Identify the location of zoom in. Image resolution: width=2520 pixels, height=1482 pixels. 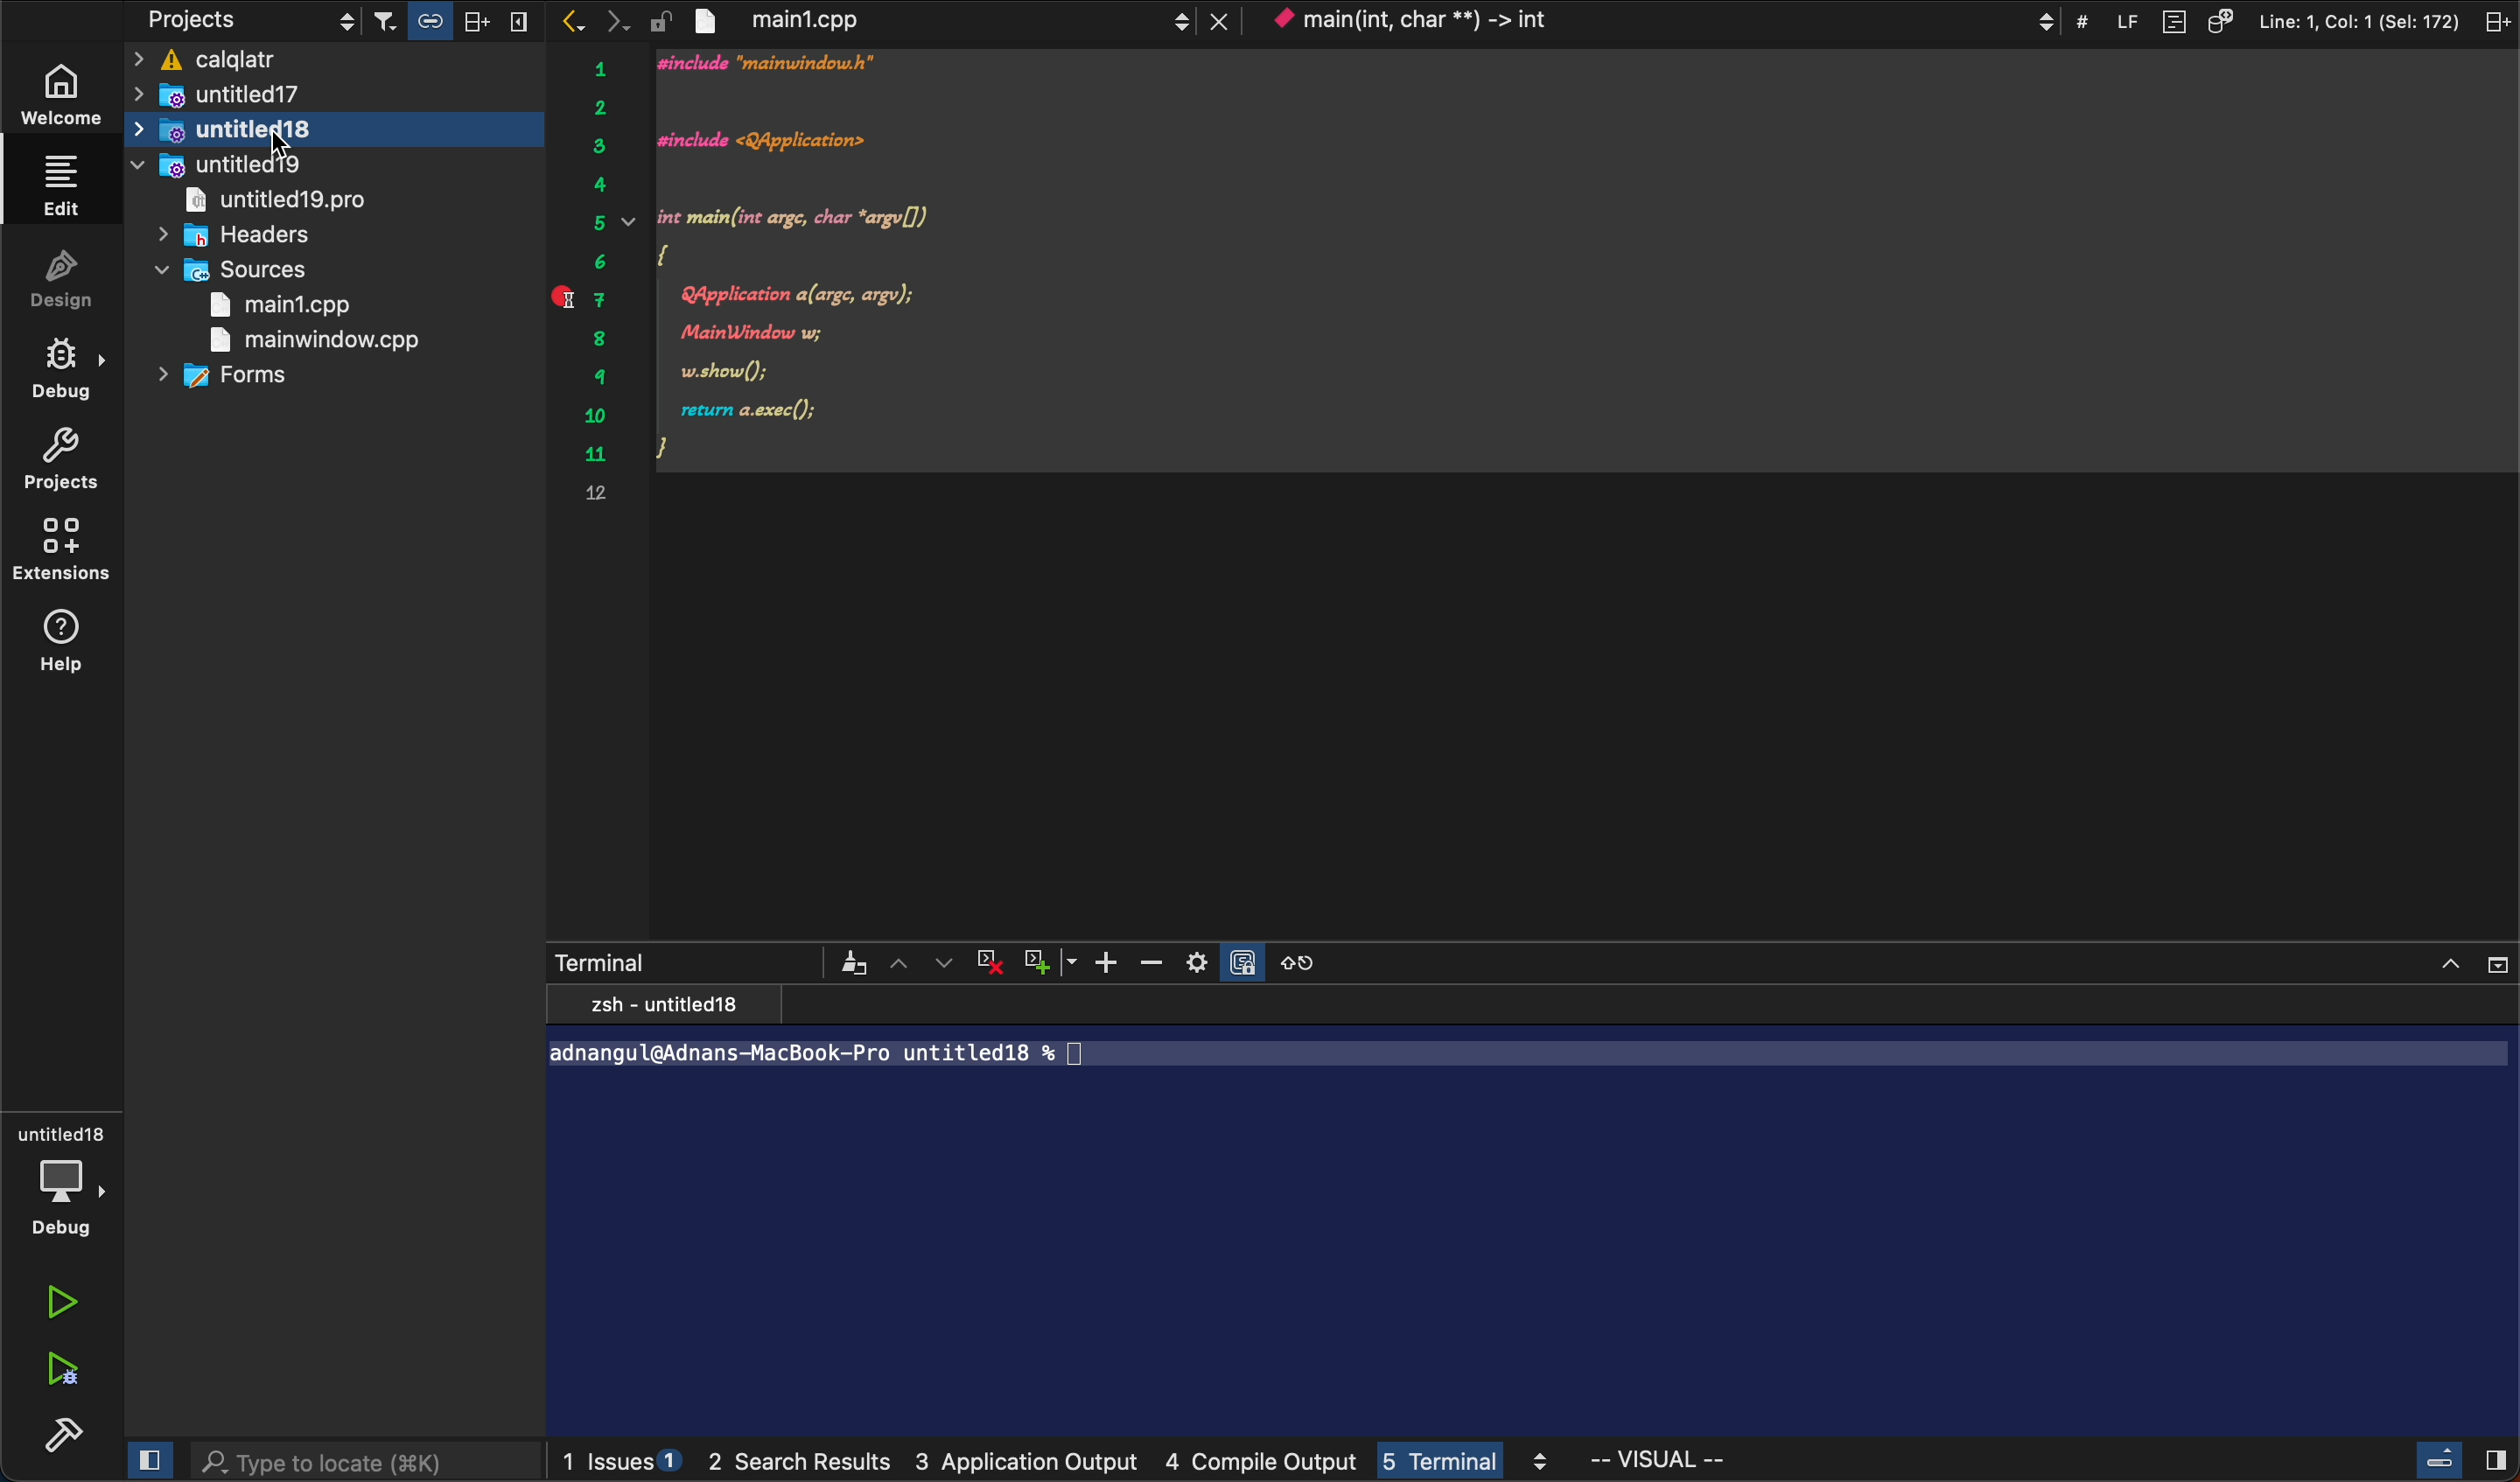
(1103, 960).